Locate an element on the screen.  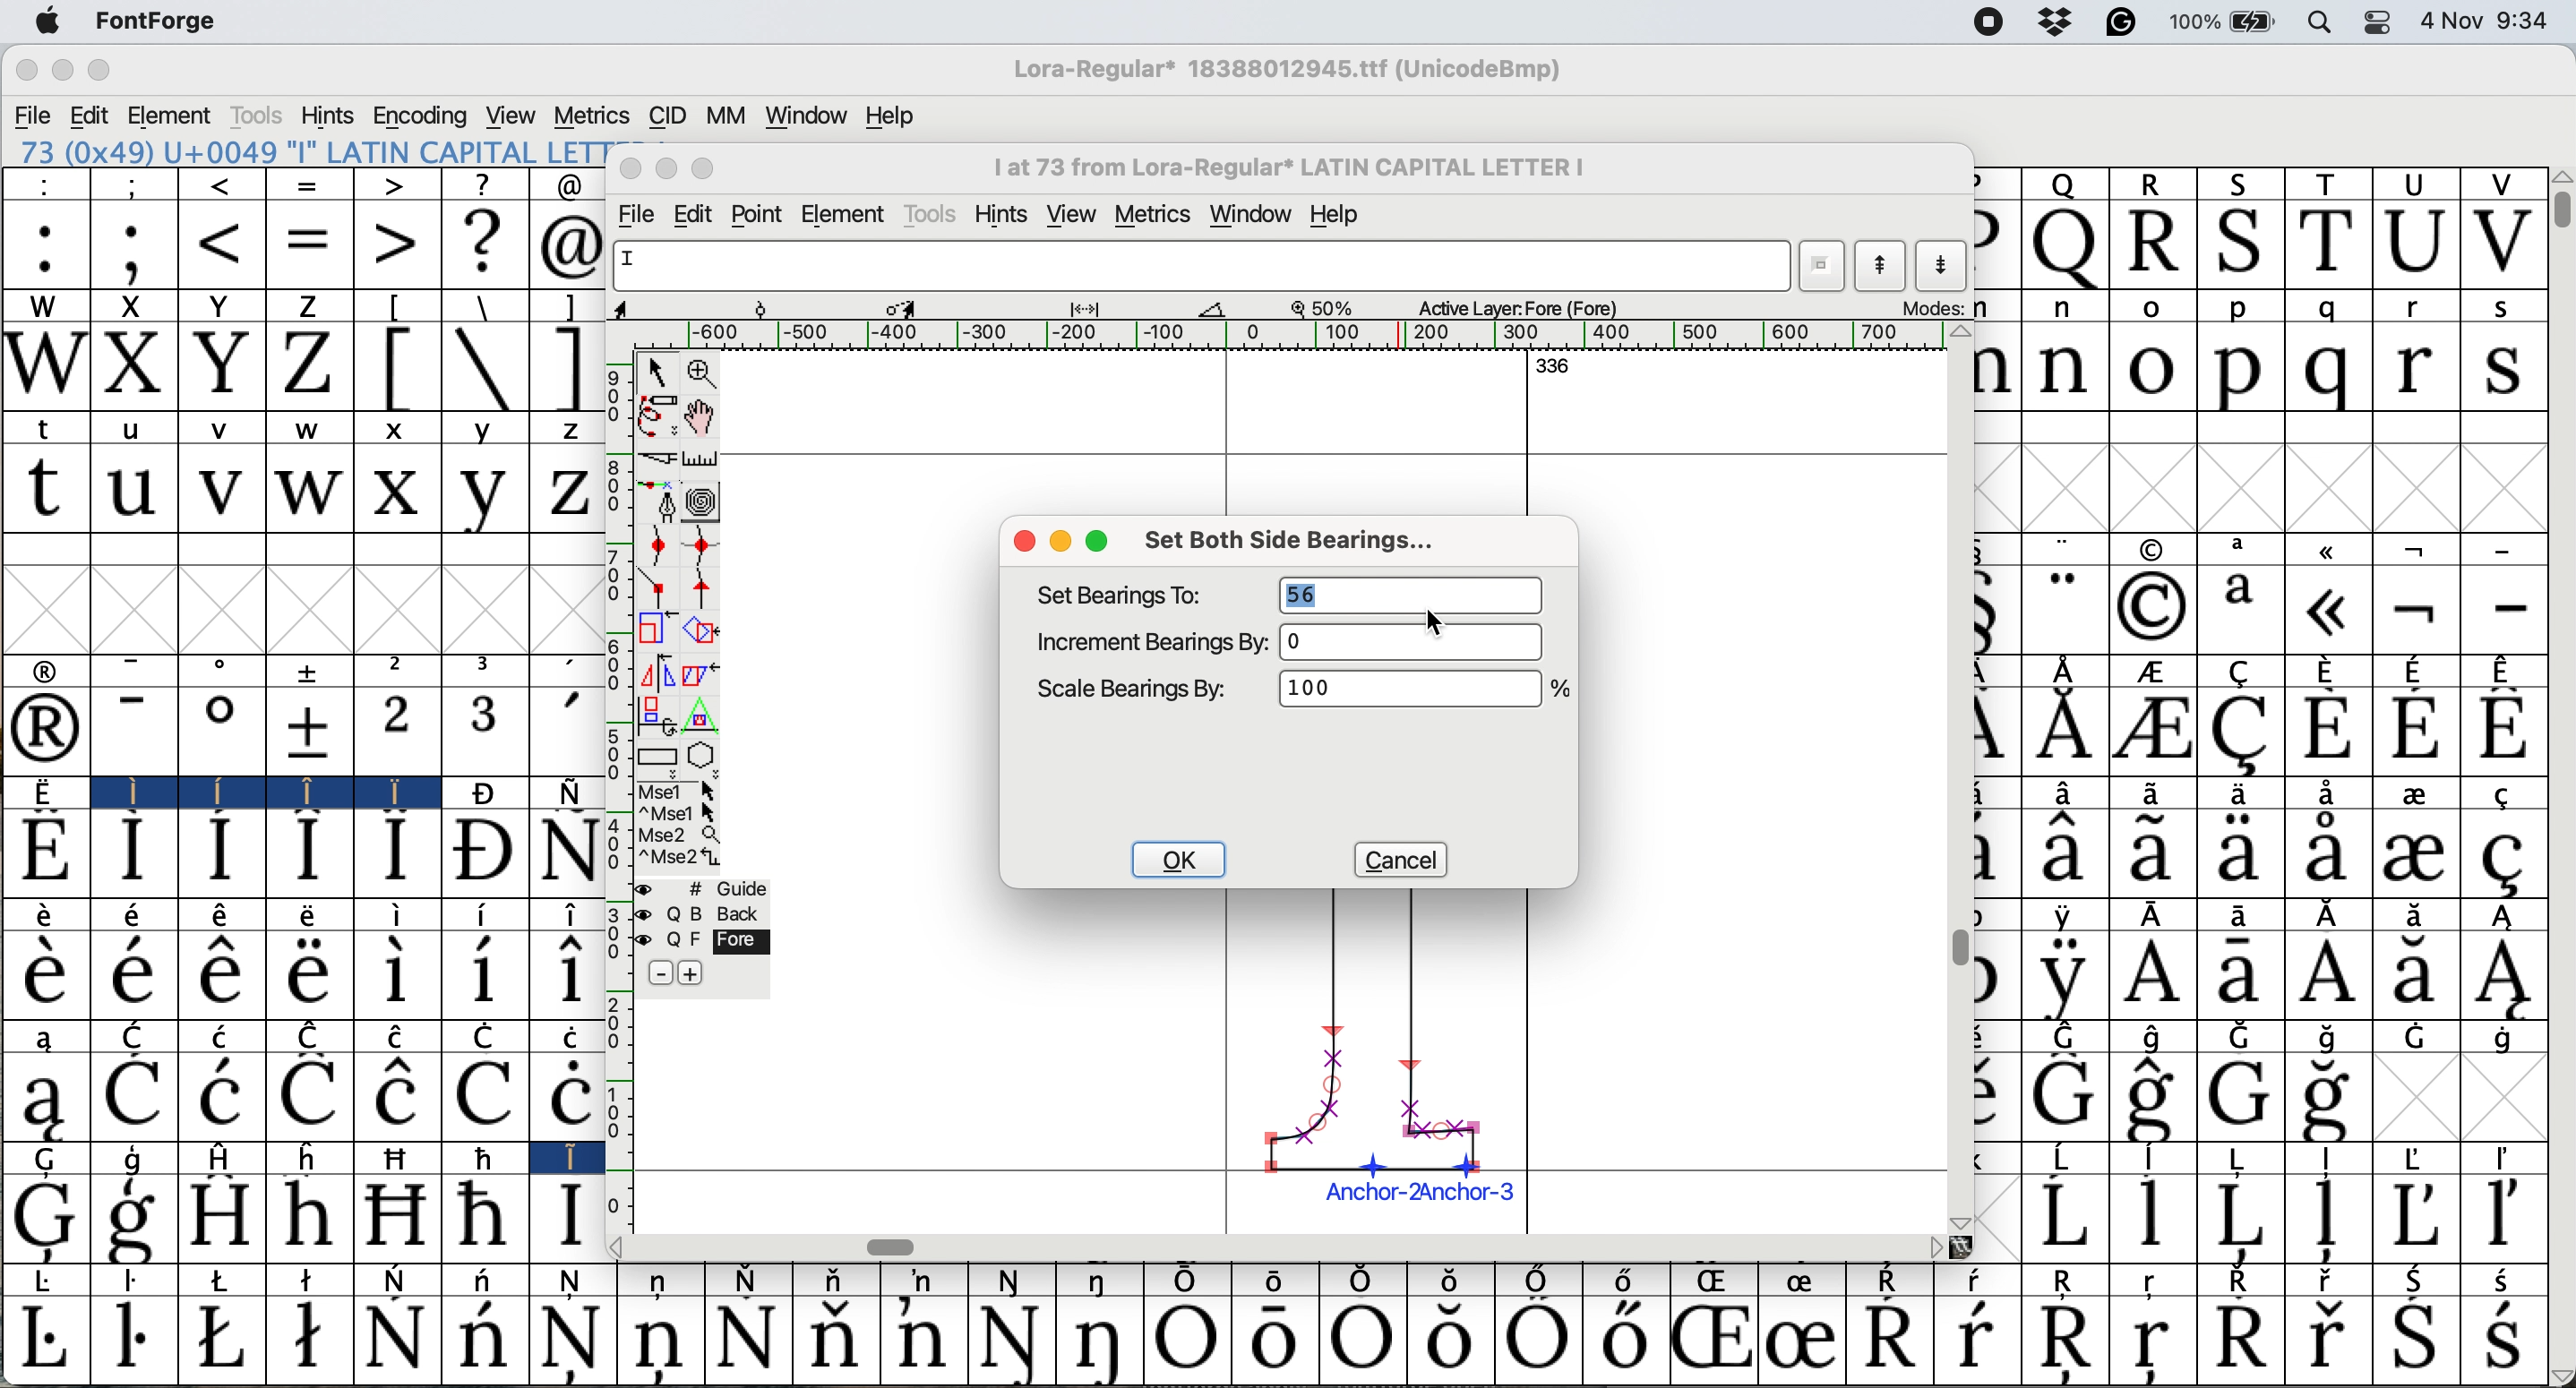
Symbol is located at coordinates (2506, 916).